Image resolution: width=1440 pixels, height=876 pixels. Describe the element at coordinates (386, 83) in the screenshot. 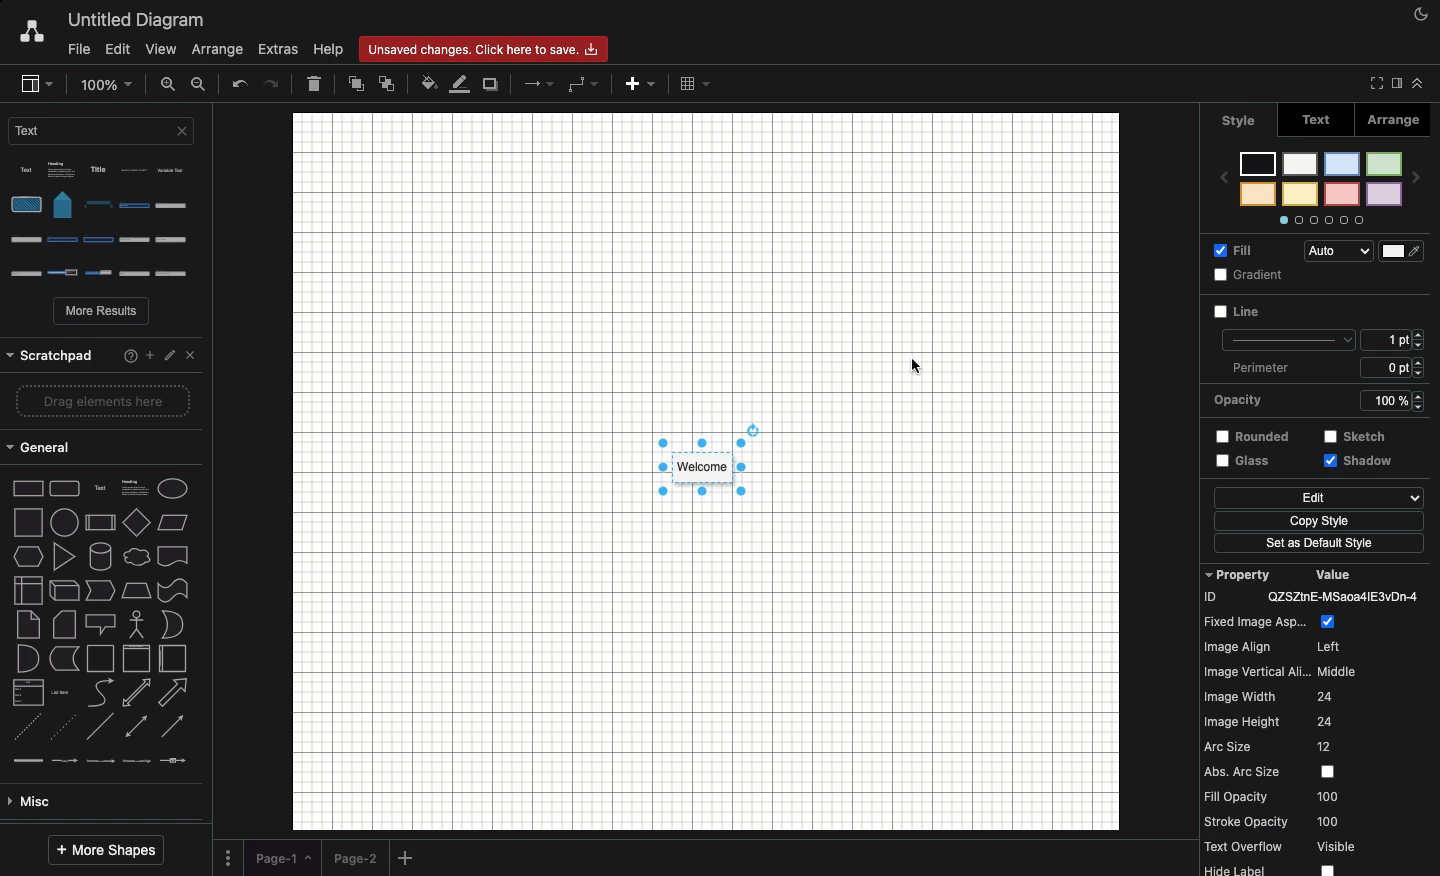

I see `To back` at that location.